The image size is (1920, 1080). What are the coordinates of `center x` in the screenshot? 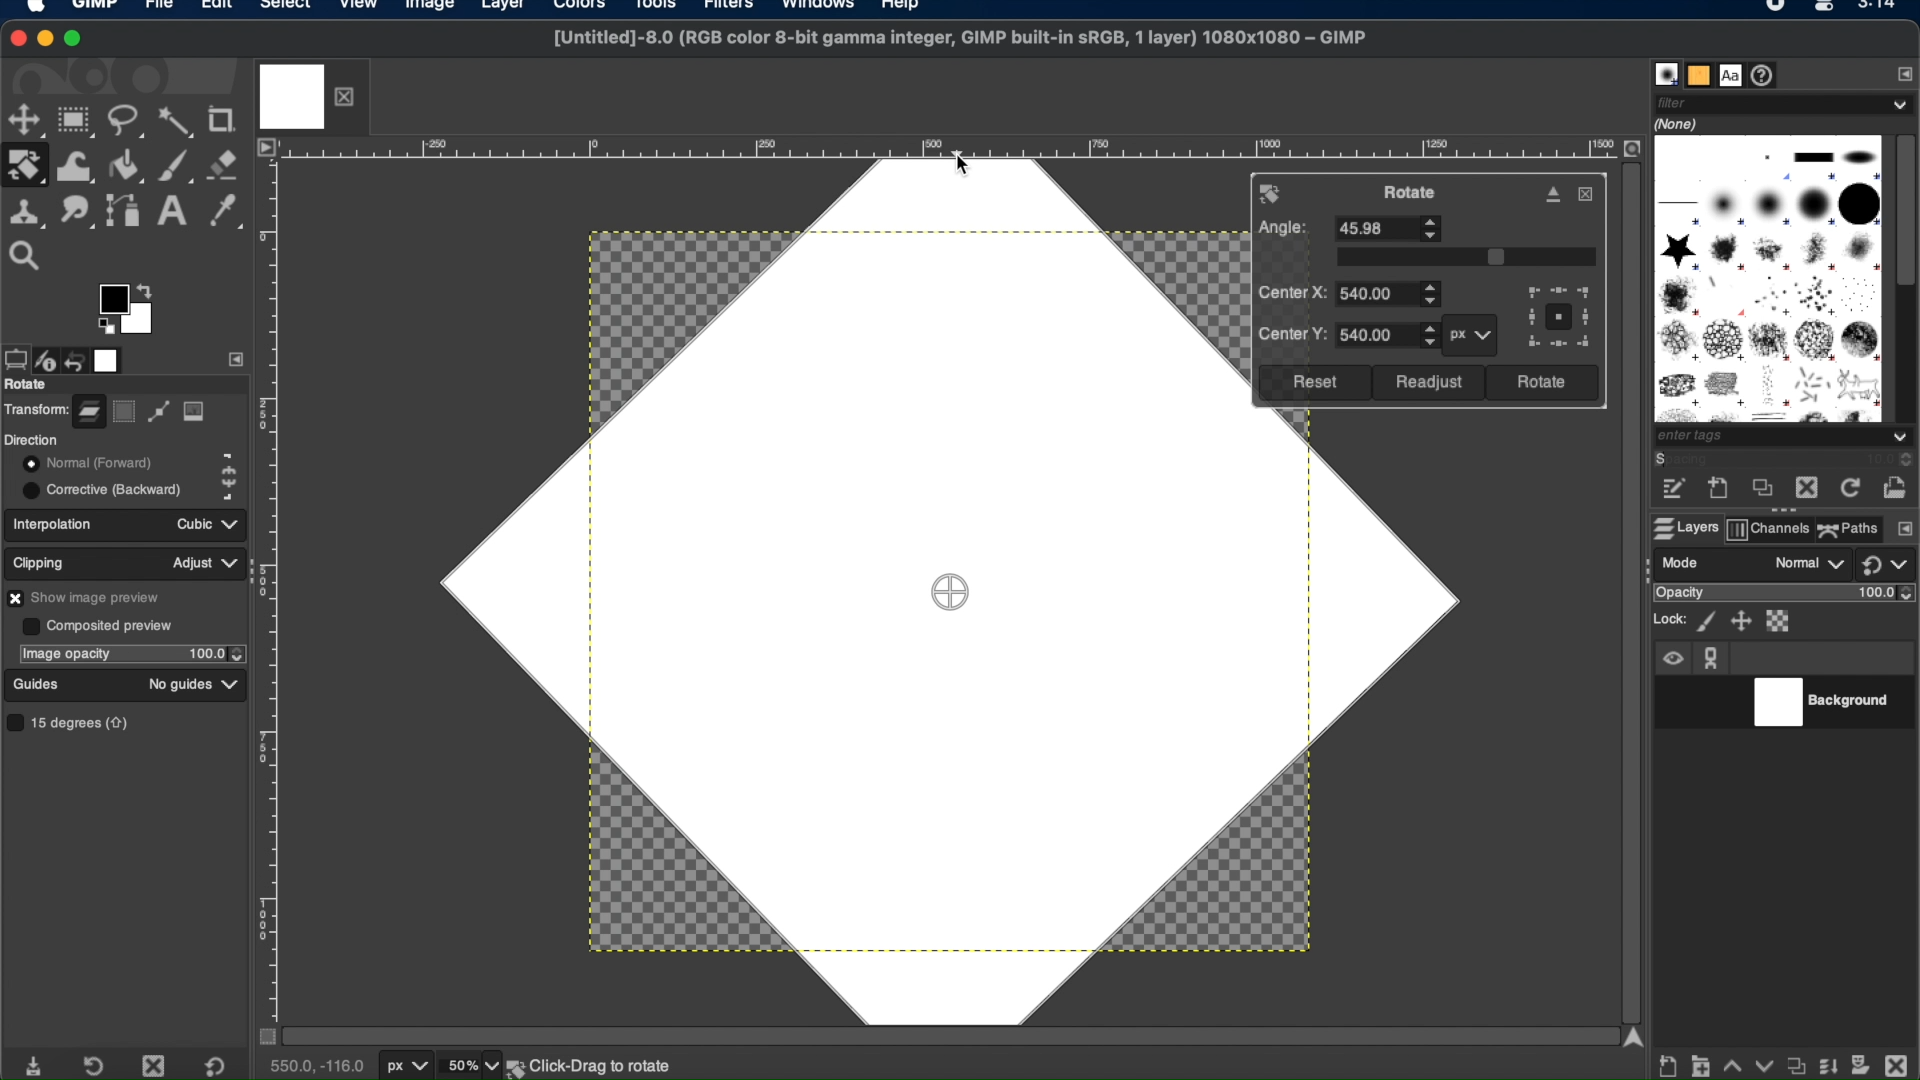 It's located at (1351, 294).